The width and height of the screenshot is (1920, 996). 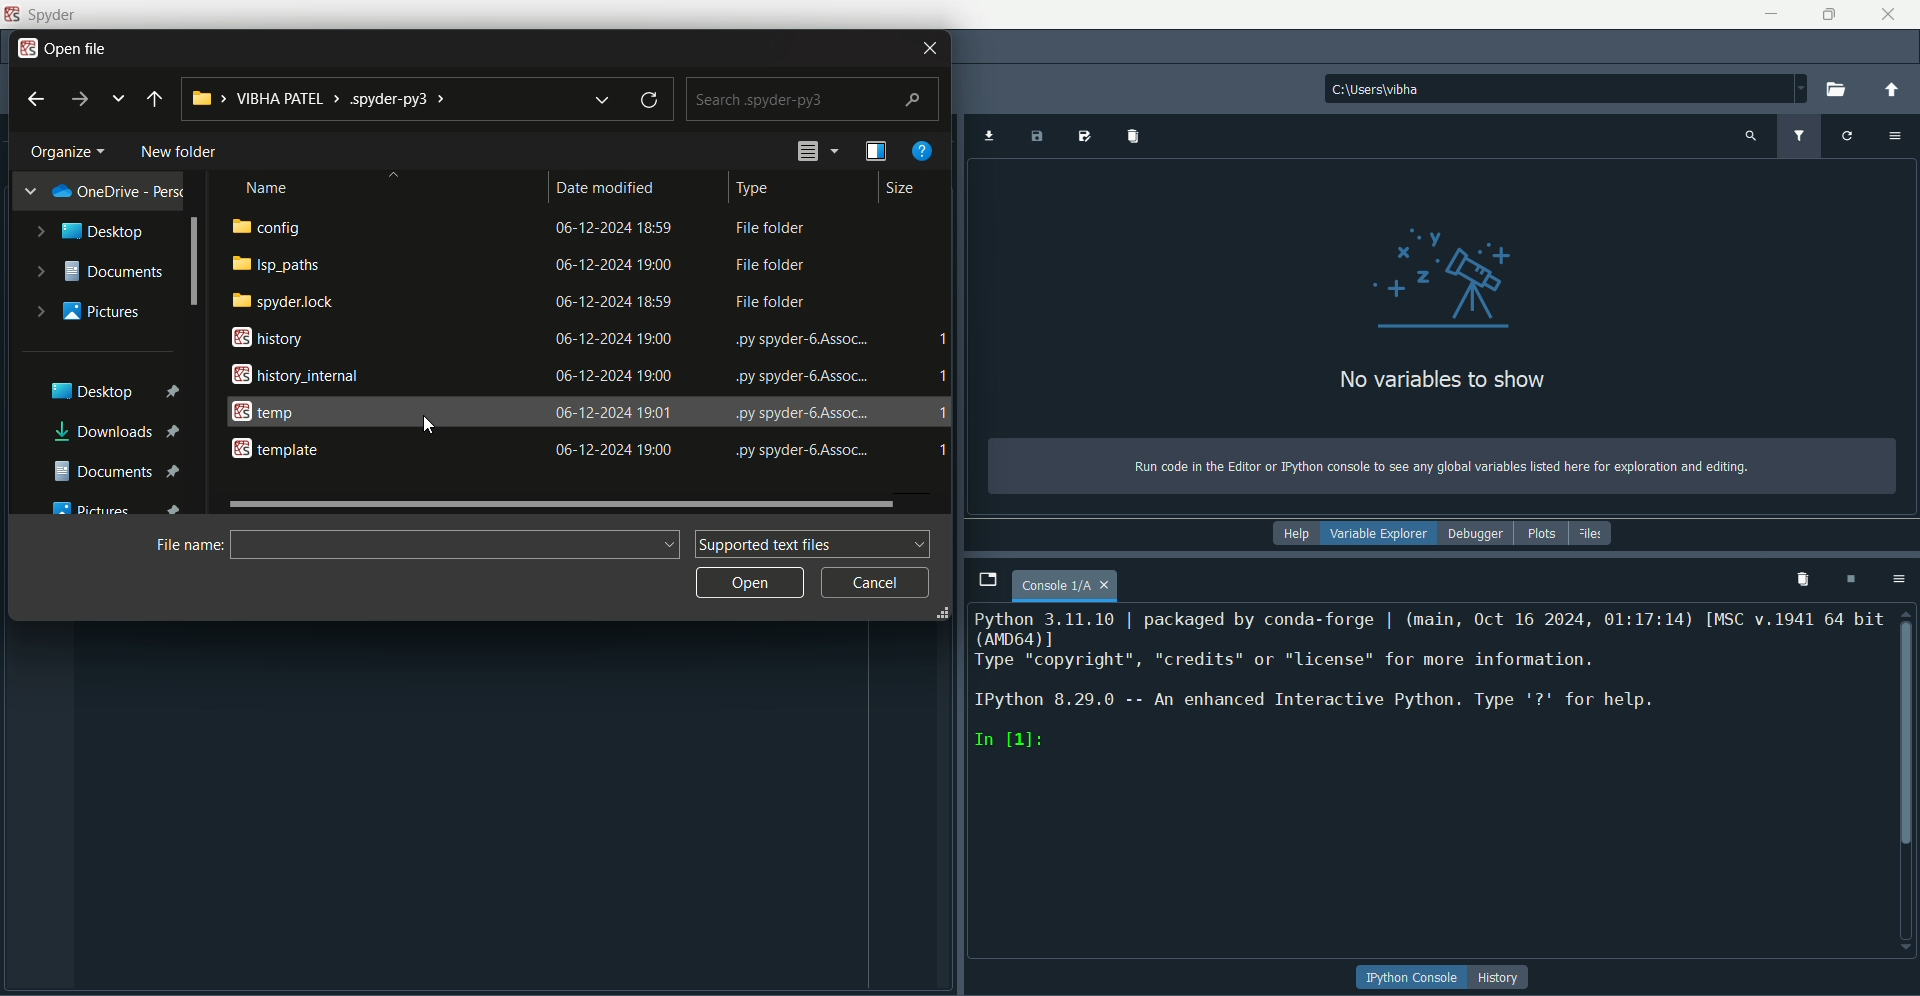 What do you see at coordinates (817, 150) in the screenshot?
I see `preview pane` at bounding box center [817, 150].